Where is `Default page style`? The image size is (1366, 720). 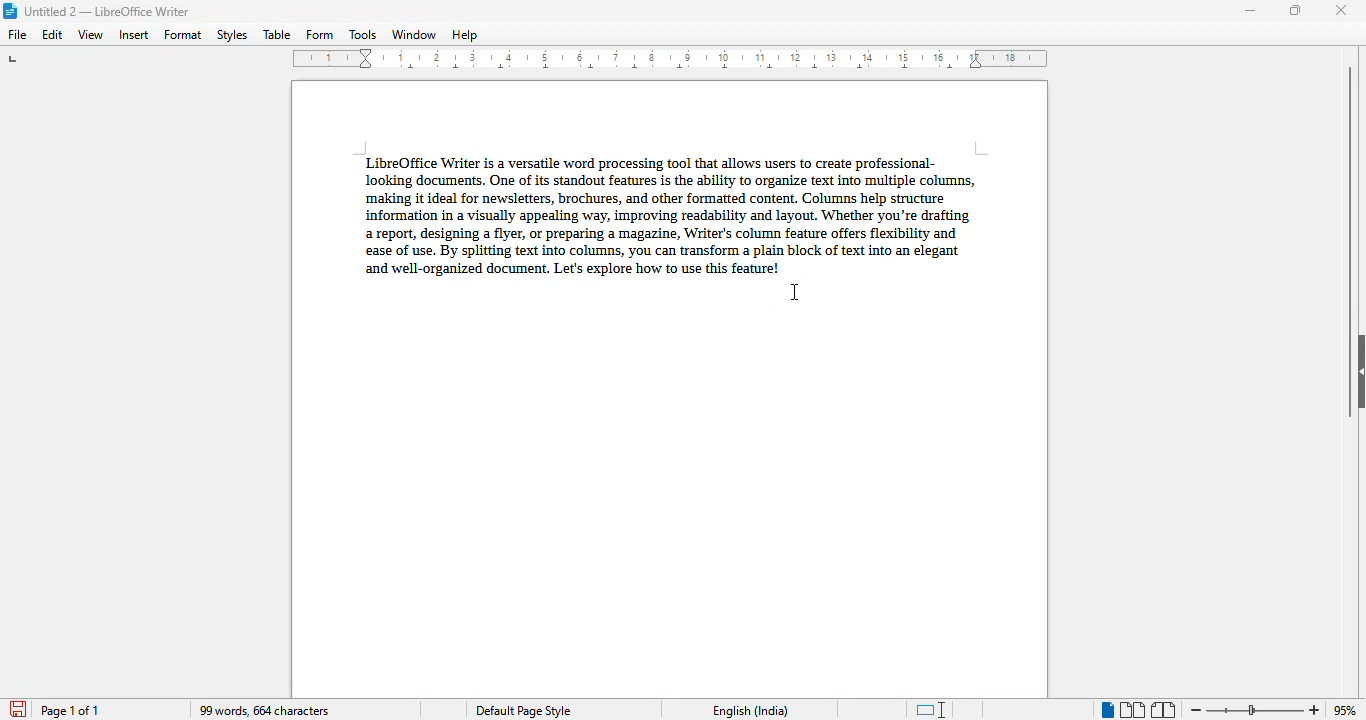
Default page style is located at coordinates (522, 711).